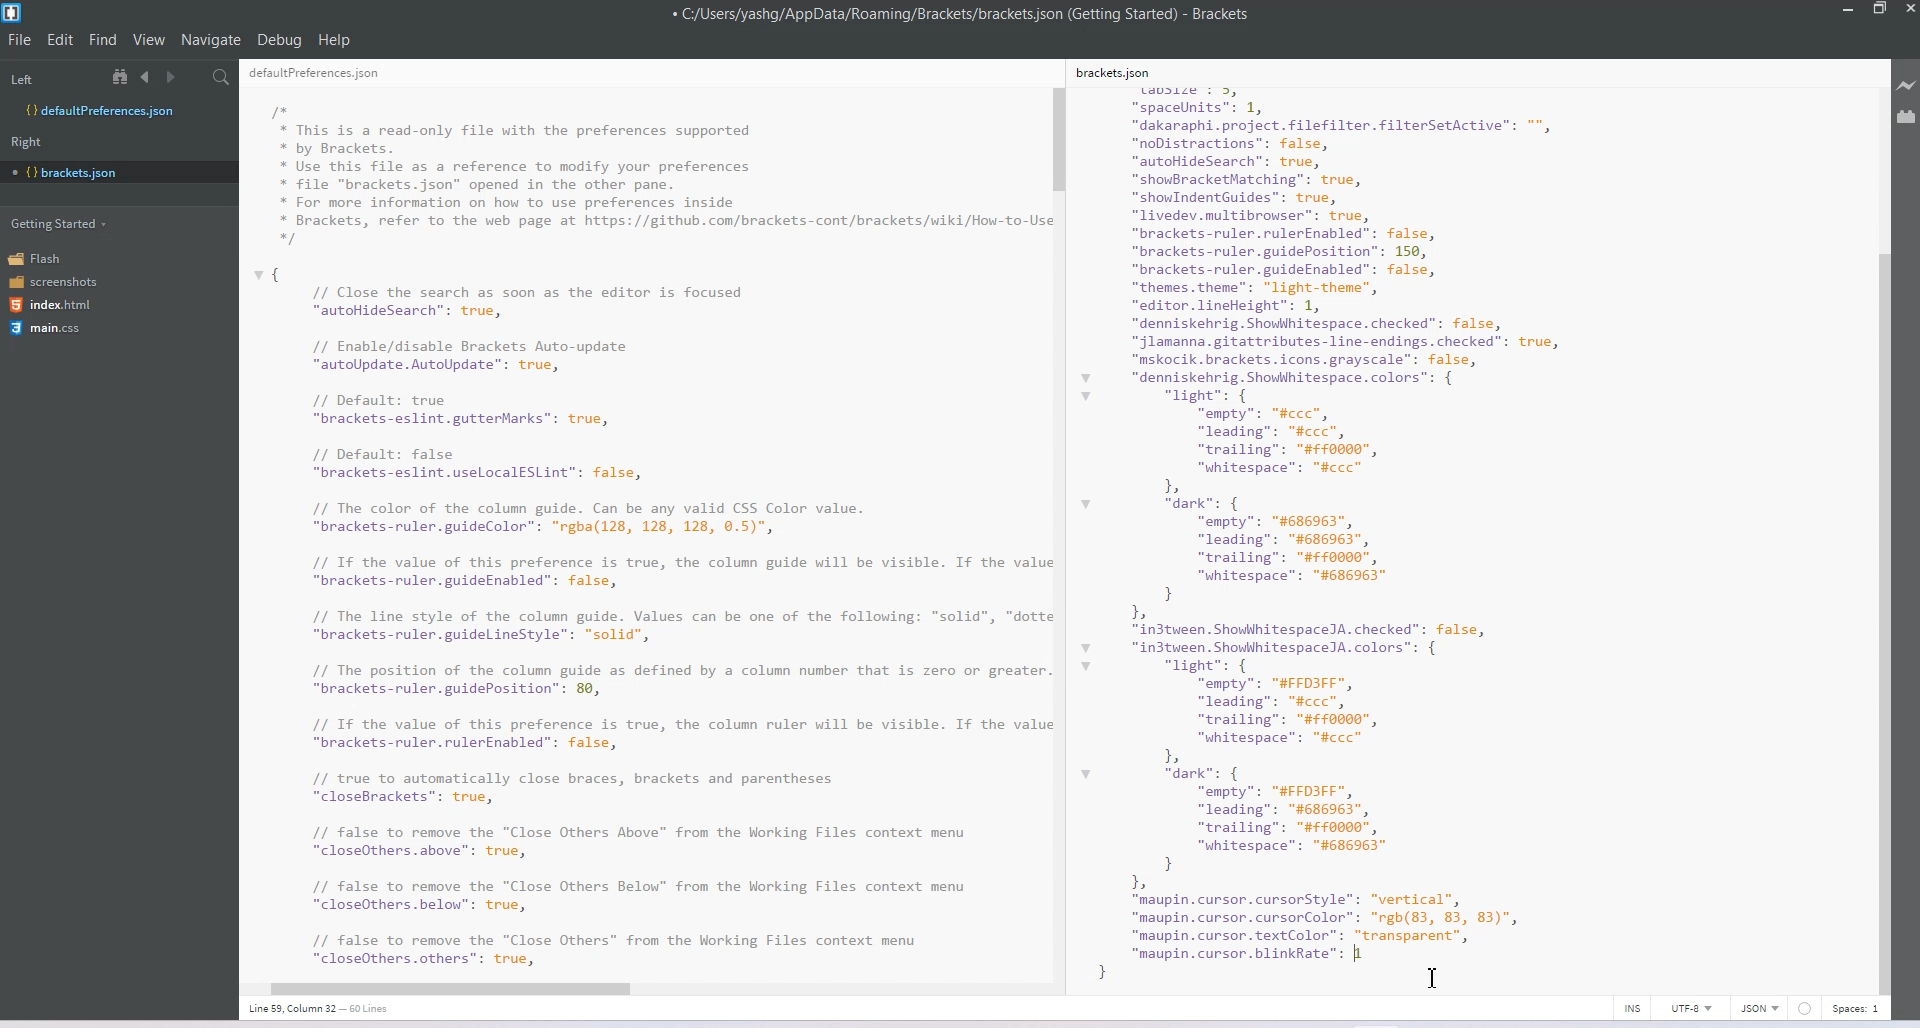  What do you see at coordinates (1632, 1008) in the screenshot?
I see `INS` at bounding box center [1632, 1008].